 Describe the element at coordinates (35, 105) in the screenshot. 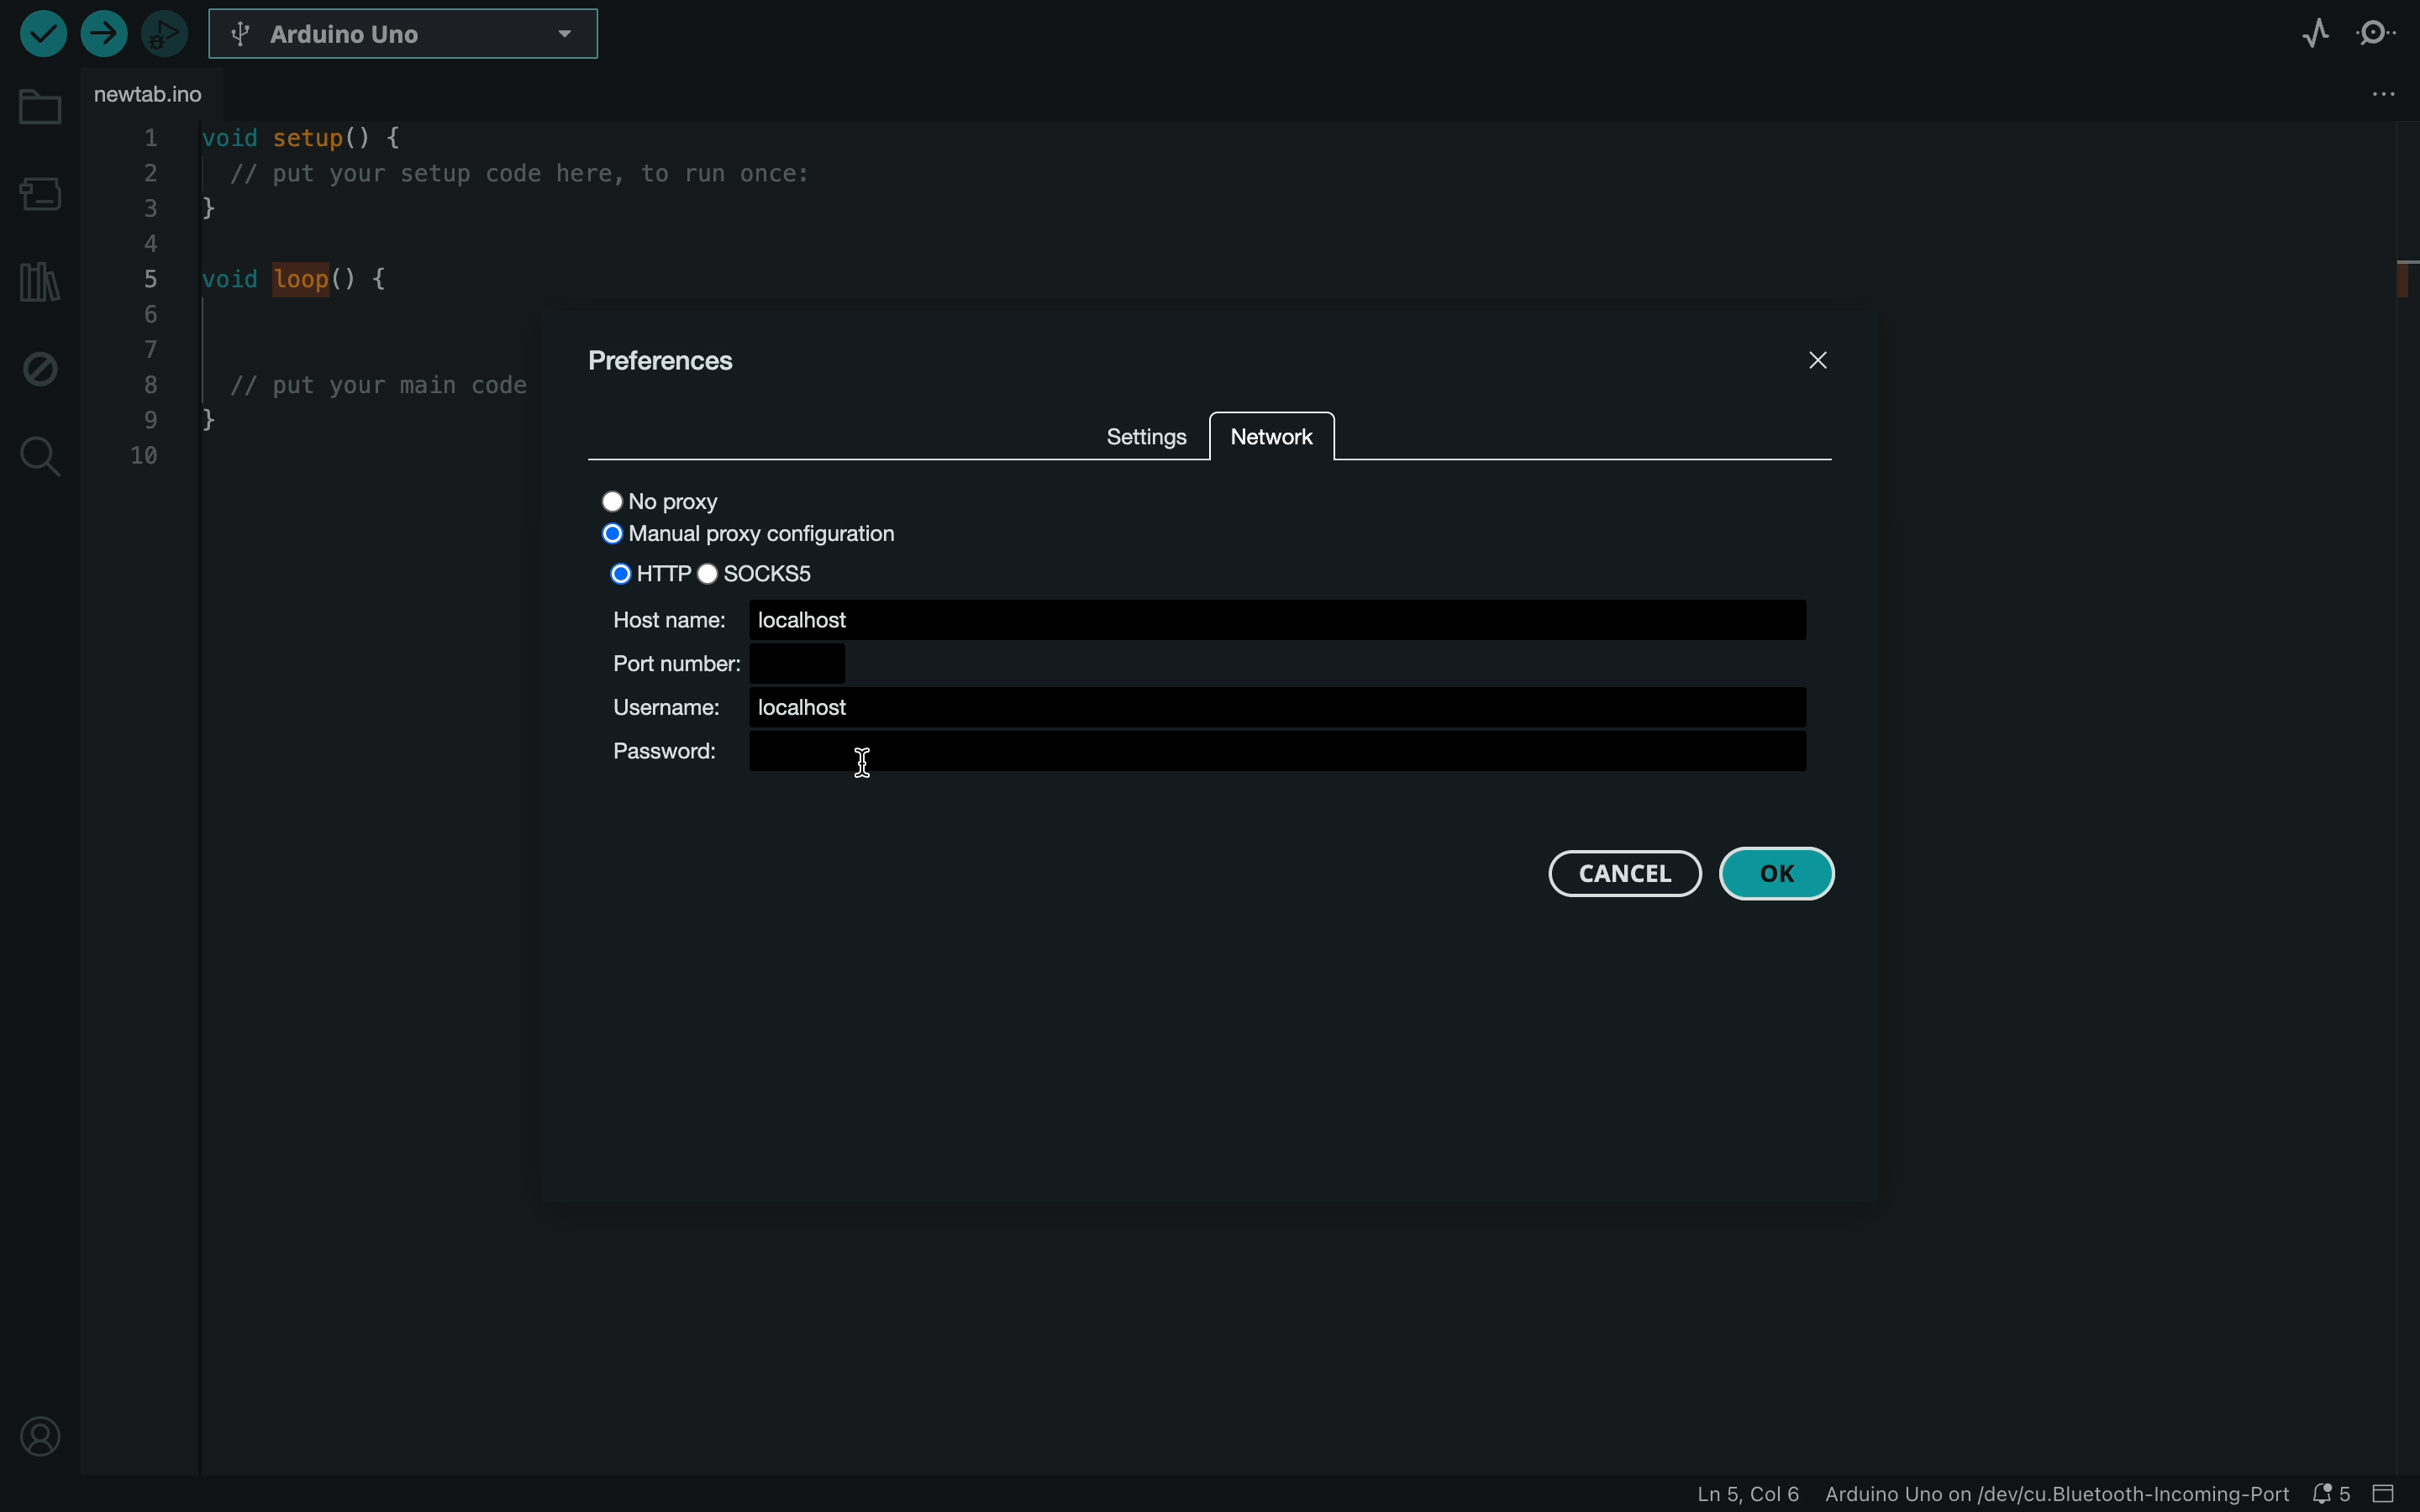

I see `folder` at that location.